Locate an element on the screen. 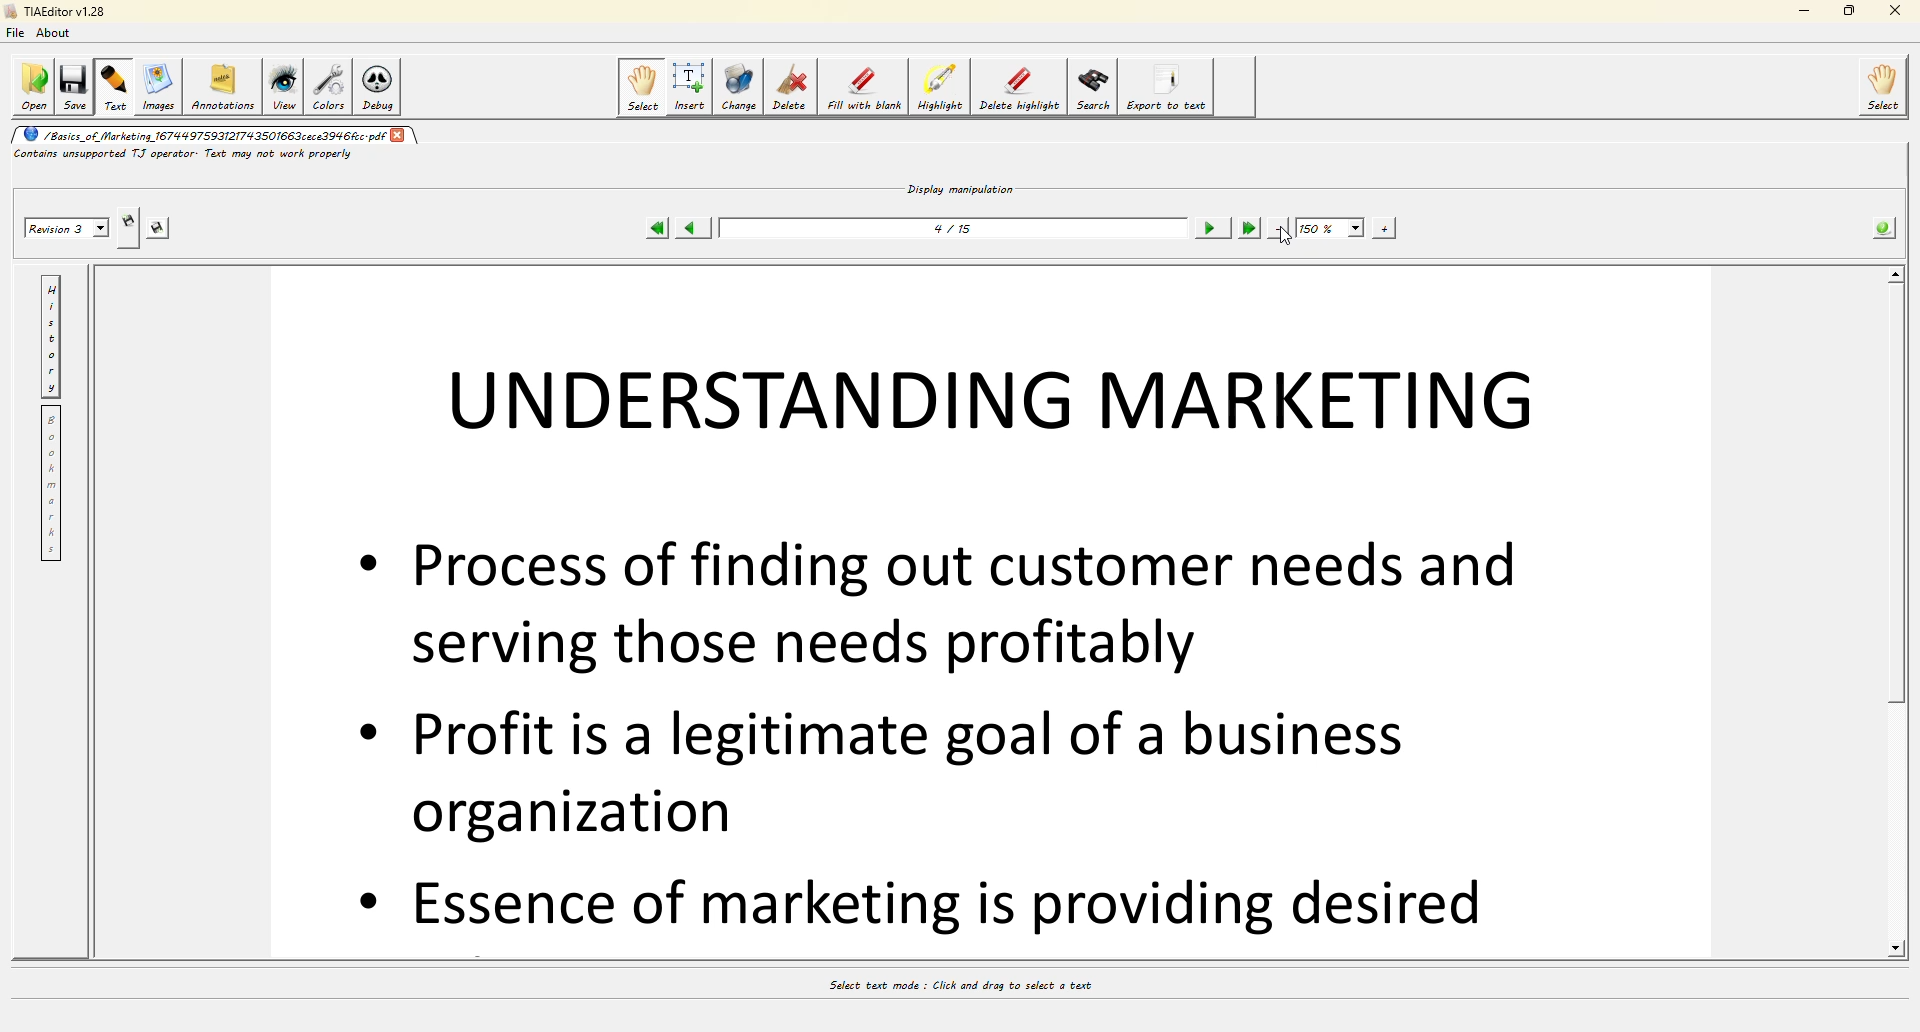 This screenshot has width=1920, height=1032. crop text is located at coordinates (1003, 620).